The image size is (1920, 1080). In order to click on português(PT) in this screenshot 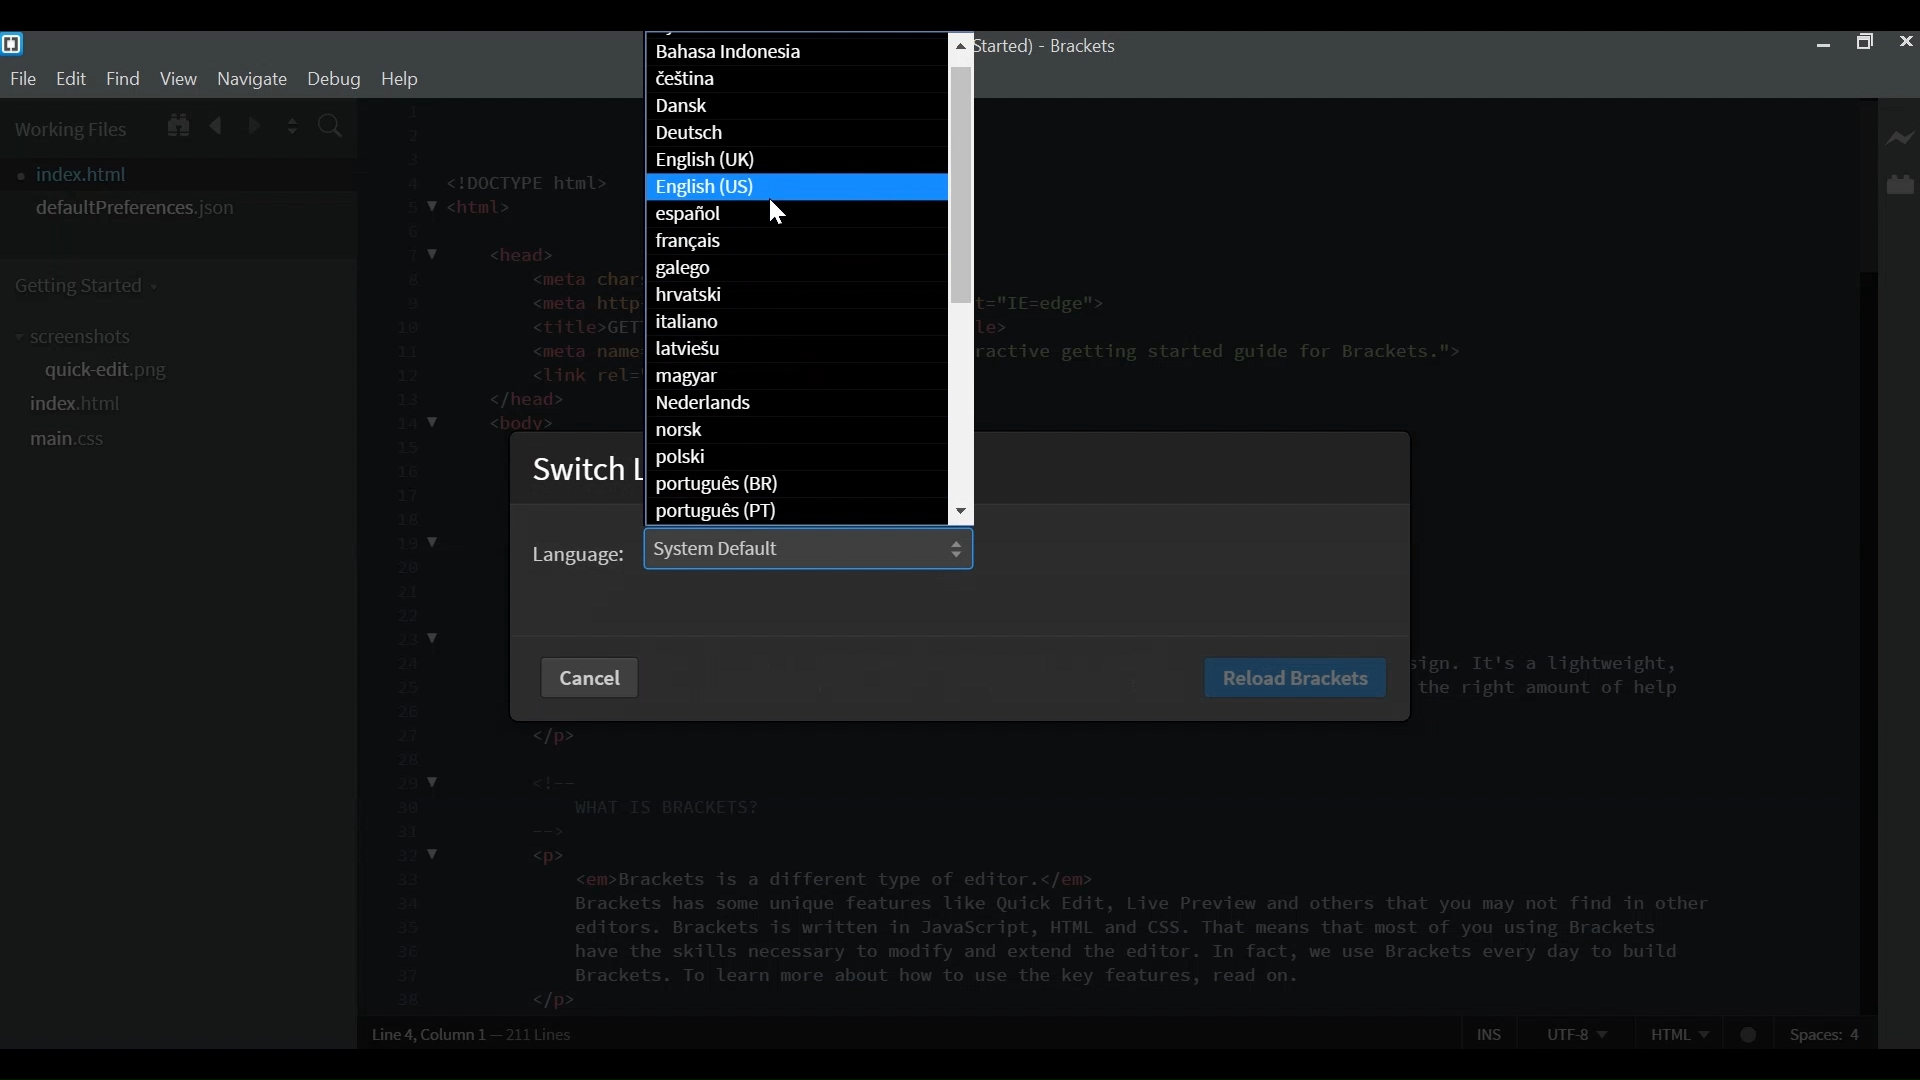, I will do `click(793, 511)`.